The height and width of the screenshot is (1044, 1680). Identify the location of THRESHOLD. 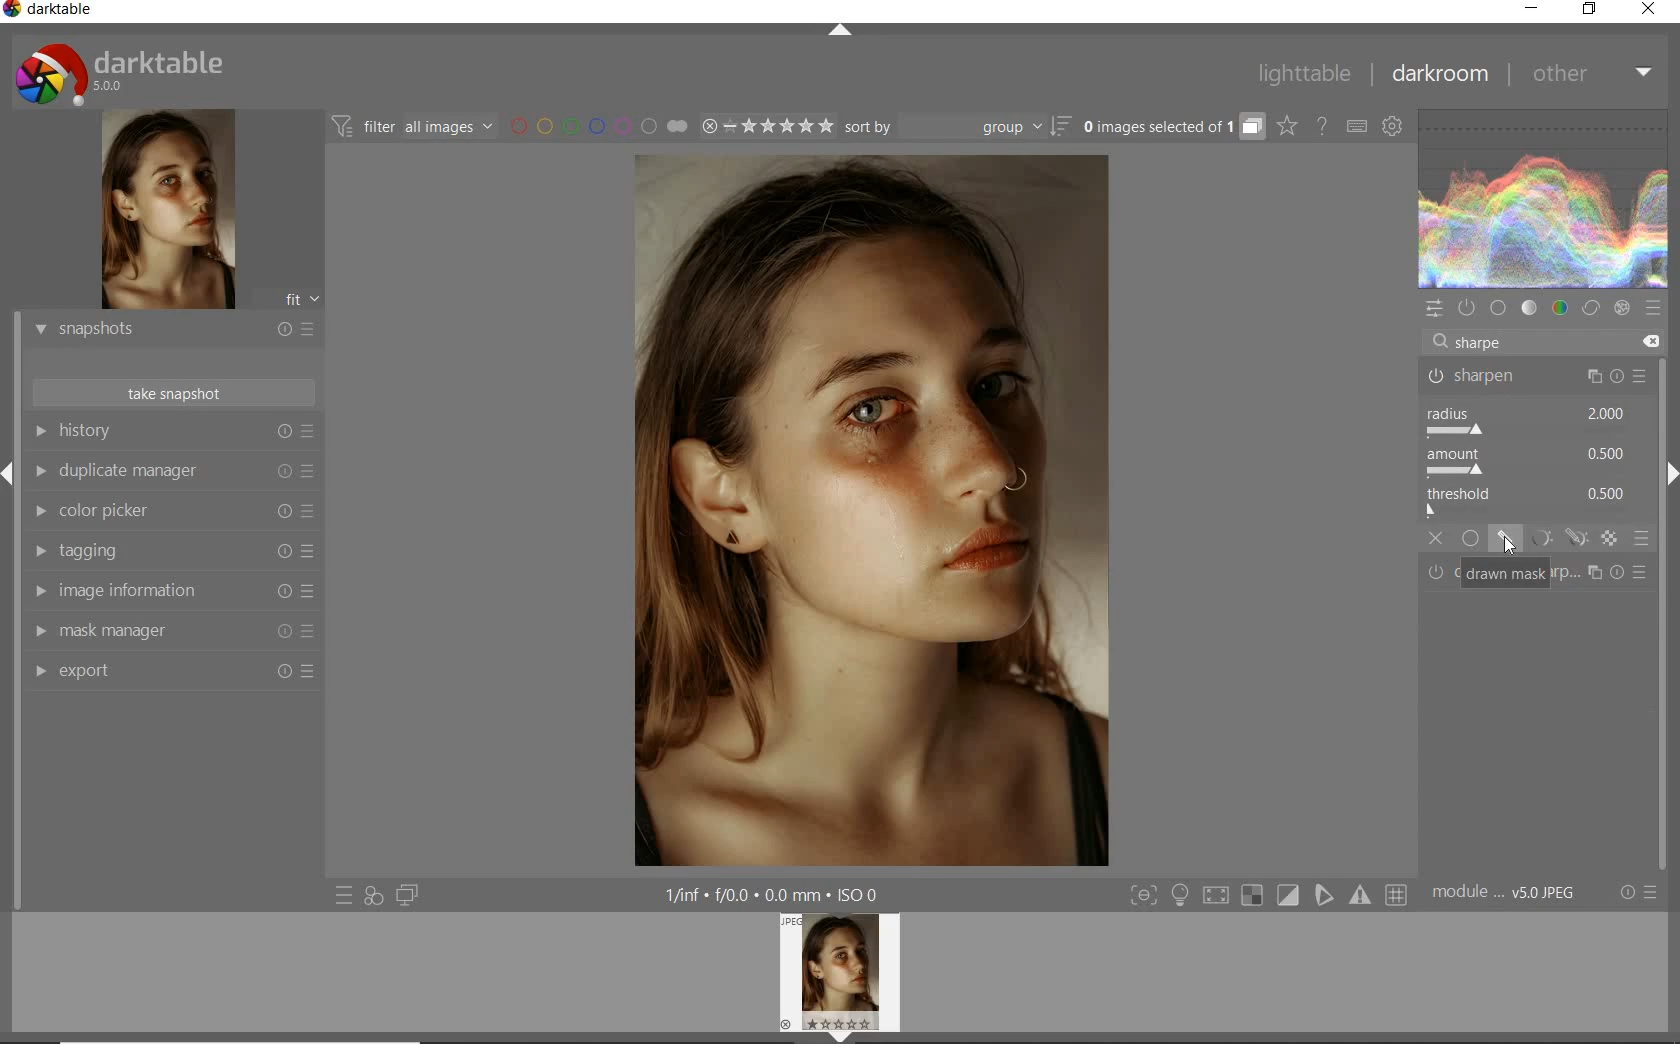
(1529, 501).